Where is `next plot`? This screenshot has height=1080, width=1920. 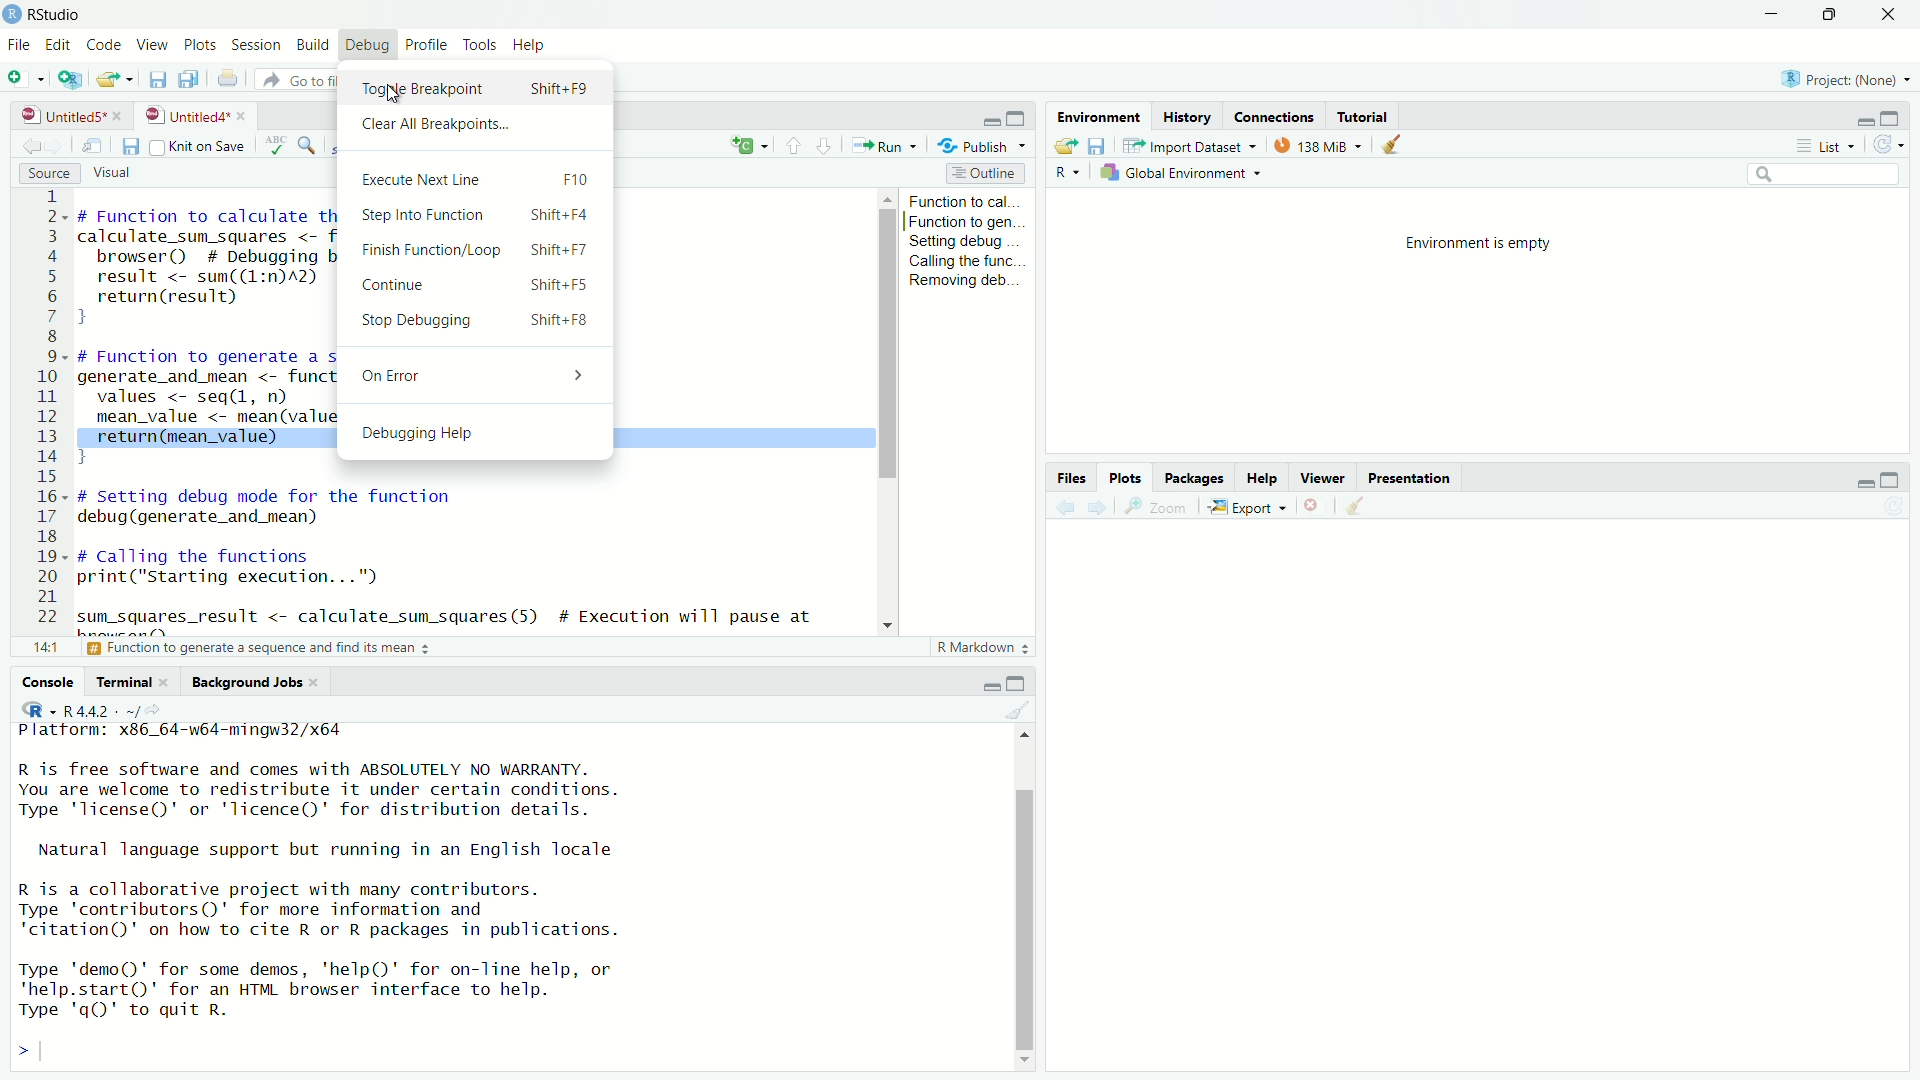 next plot is located at coordinates (1103, 507).